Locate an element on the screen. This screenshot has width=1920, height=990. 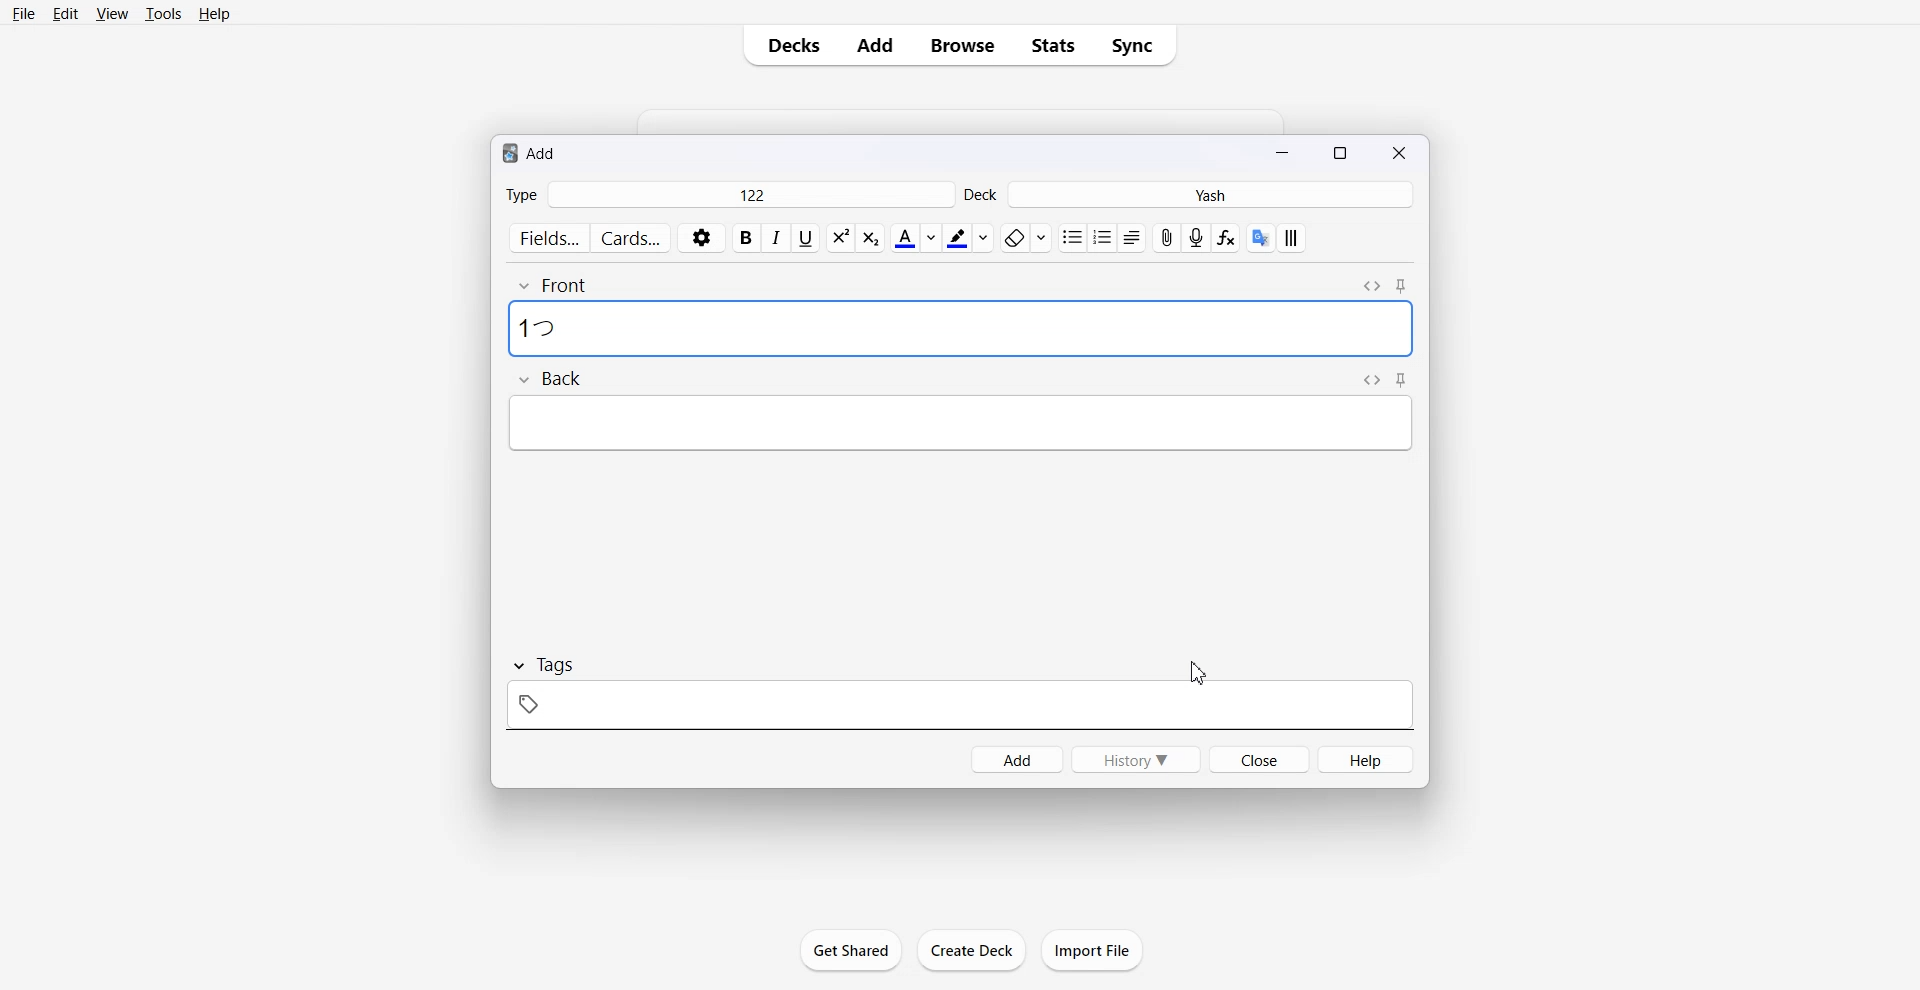
Equation is located at coordinates (1227, 239).